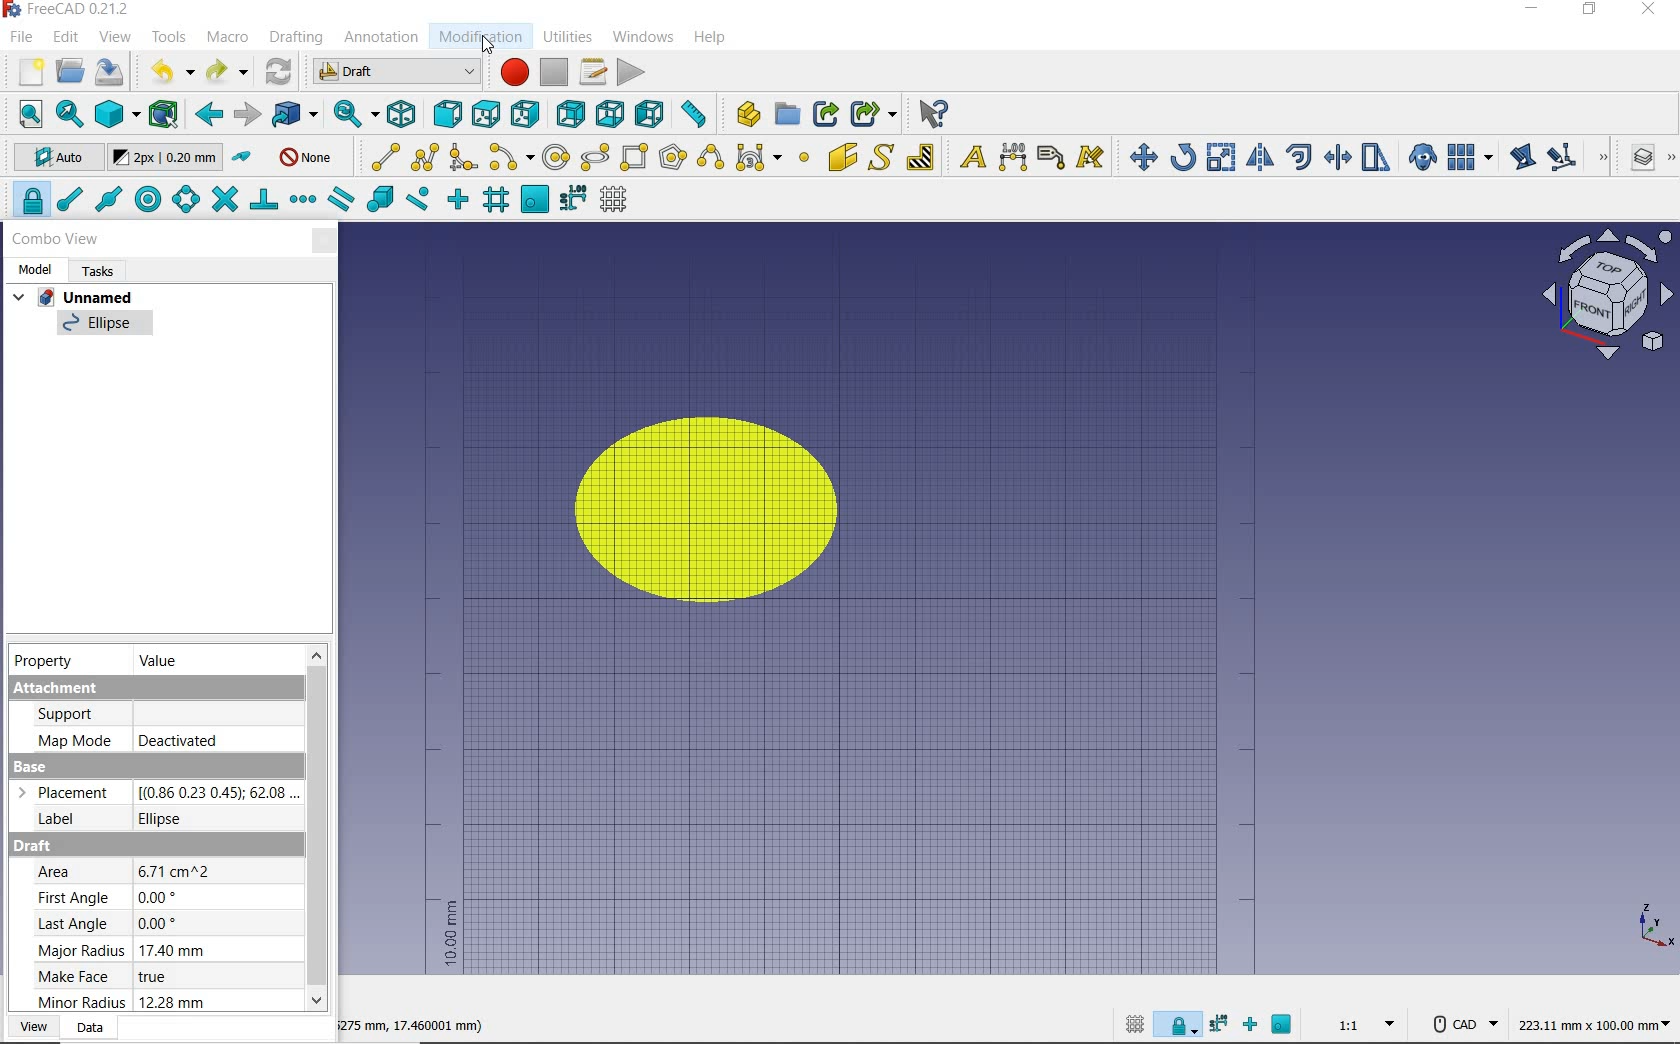 Image resolution: width=1680 pixels, height=1044 pixels. Describe the element at coordinates (496, 199) in the screenshot. I see `snap grid` at that location.